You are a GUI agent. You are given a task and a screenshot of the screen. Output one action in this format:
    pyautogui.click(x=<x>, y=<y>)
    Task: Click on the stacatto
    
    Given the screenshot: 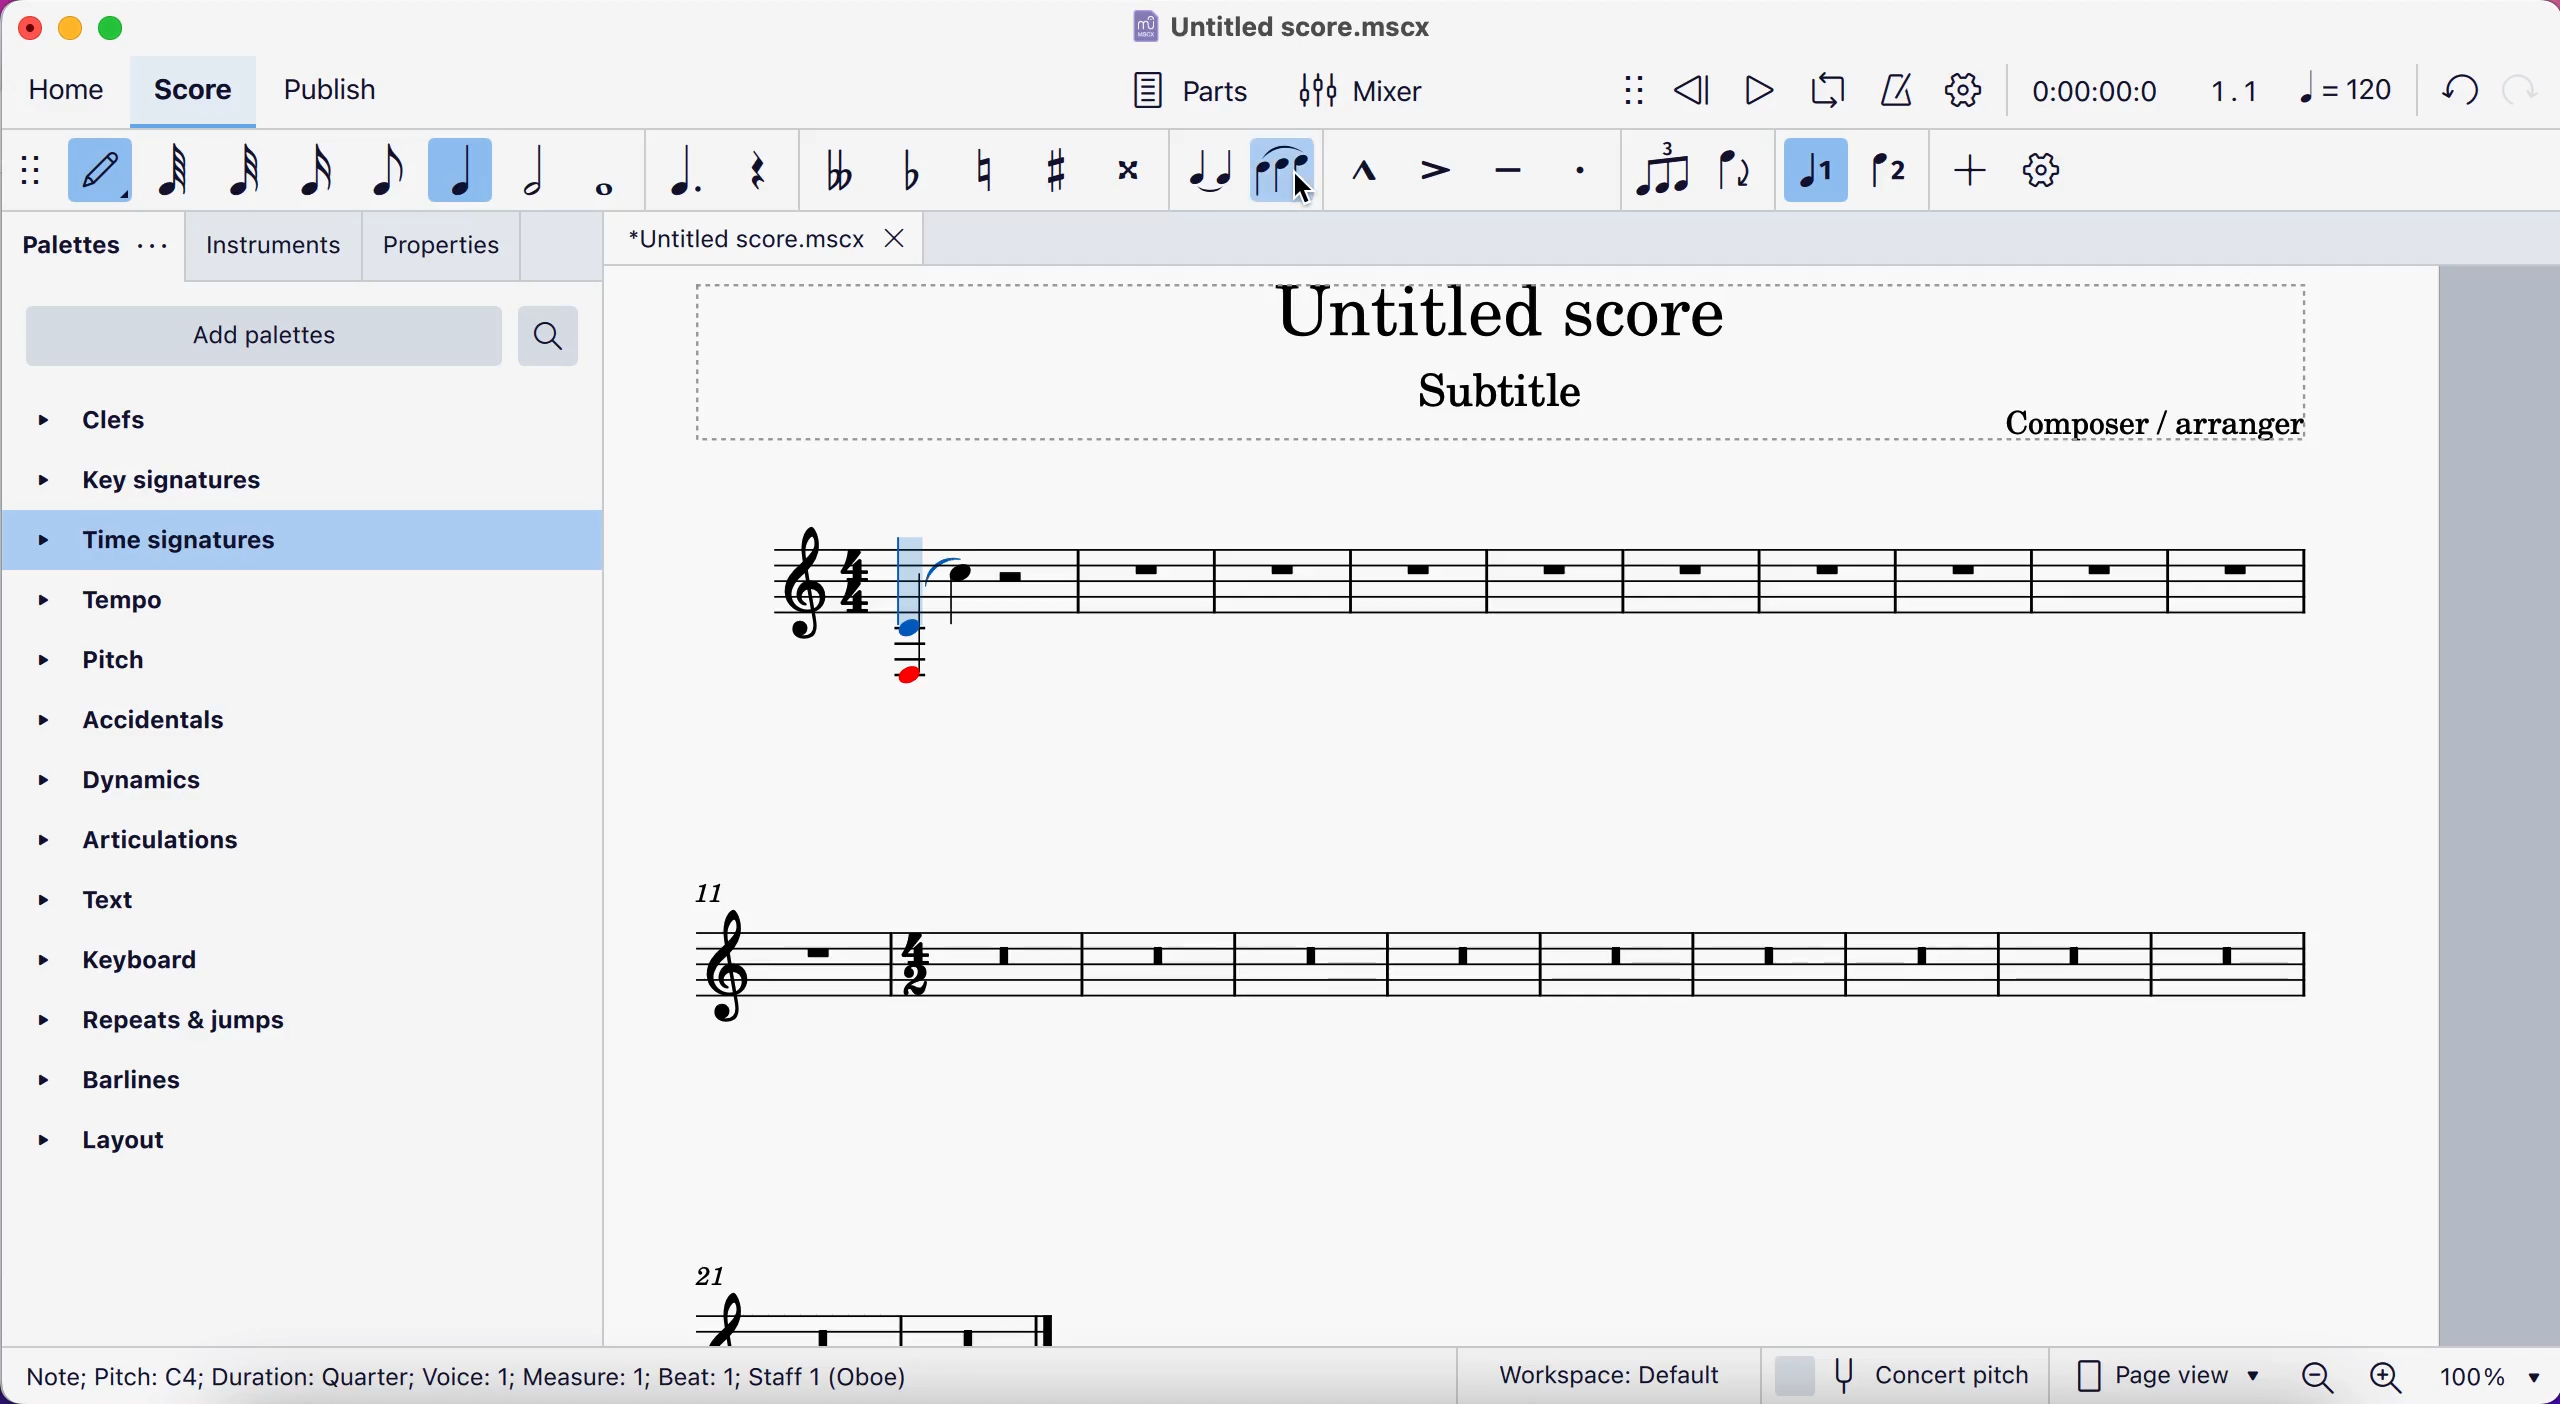 What is the action you would take?
    pyautogui.click(x=1581, y=171)
    